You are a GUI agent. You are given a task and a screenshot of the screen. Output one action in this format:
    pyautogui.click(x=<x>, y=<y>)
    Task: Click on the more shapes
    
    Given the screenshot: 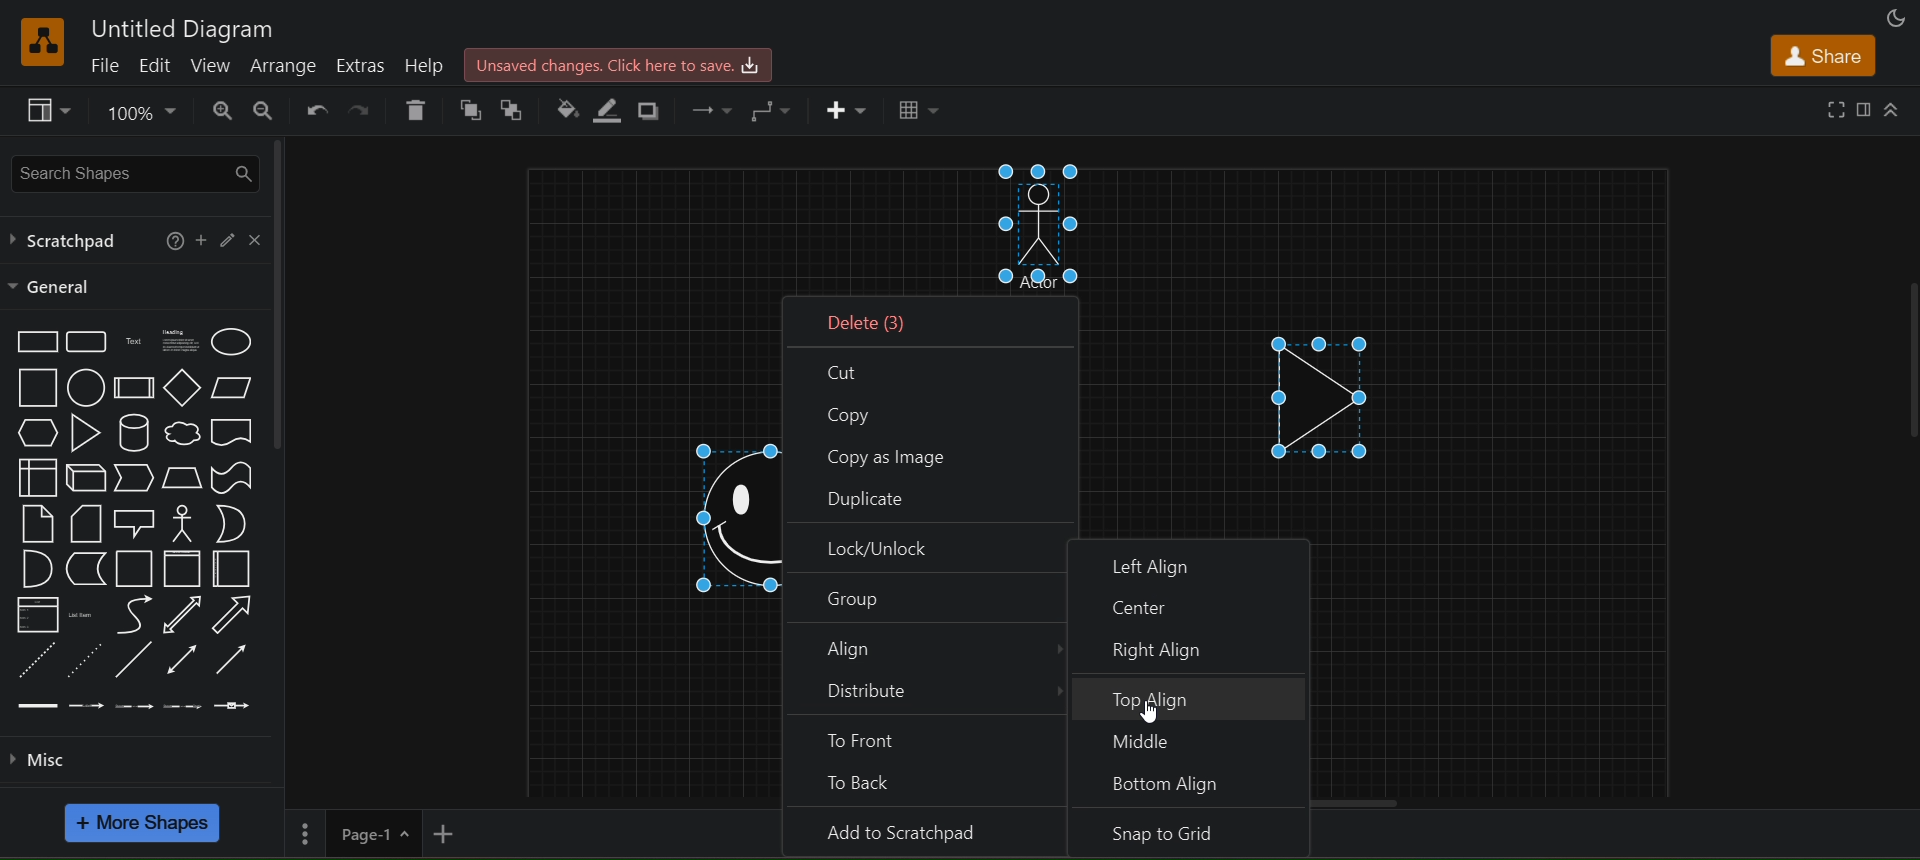 What is the action you would take?
    pyautogui.click(x=144, y=824)
    